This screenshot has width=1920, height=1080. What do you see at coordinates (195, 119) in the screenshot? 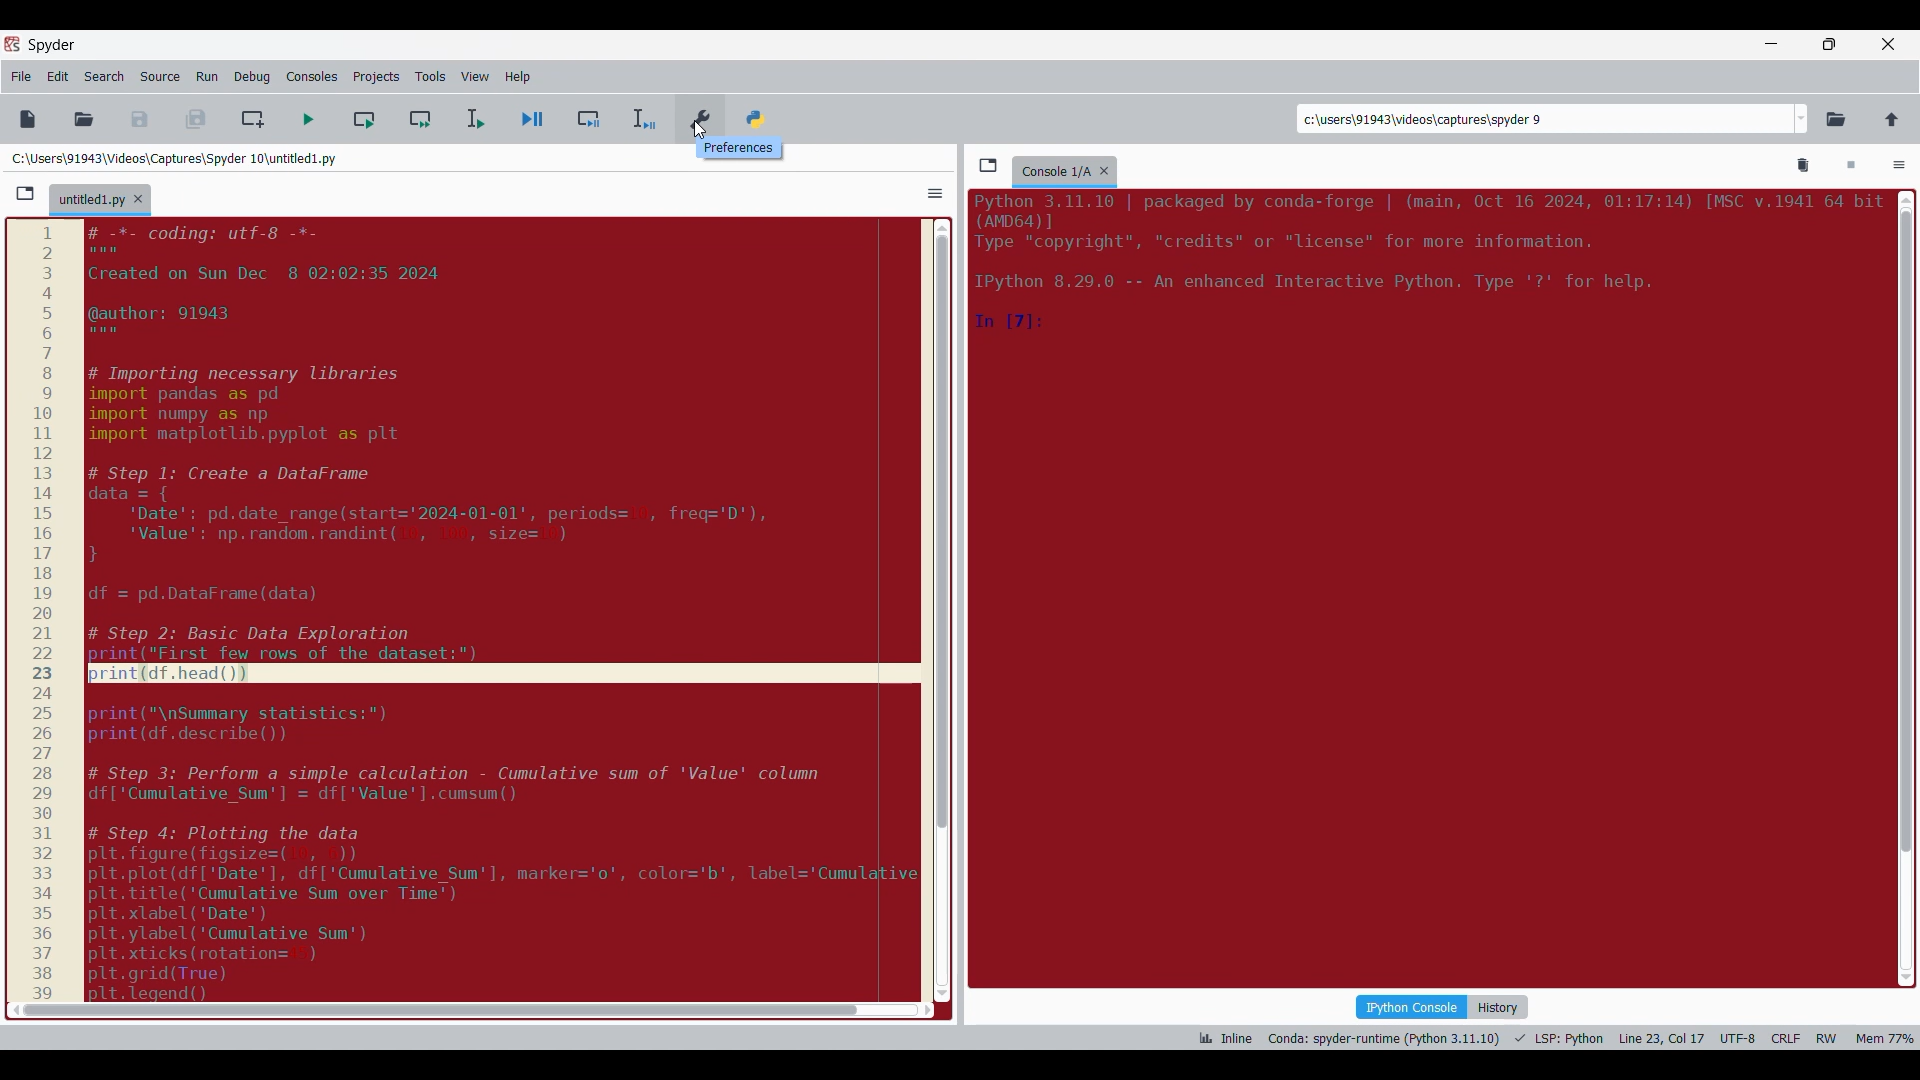
I see `Save all files` at bounding box center [195, 119].